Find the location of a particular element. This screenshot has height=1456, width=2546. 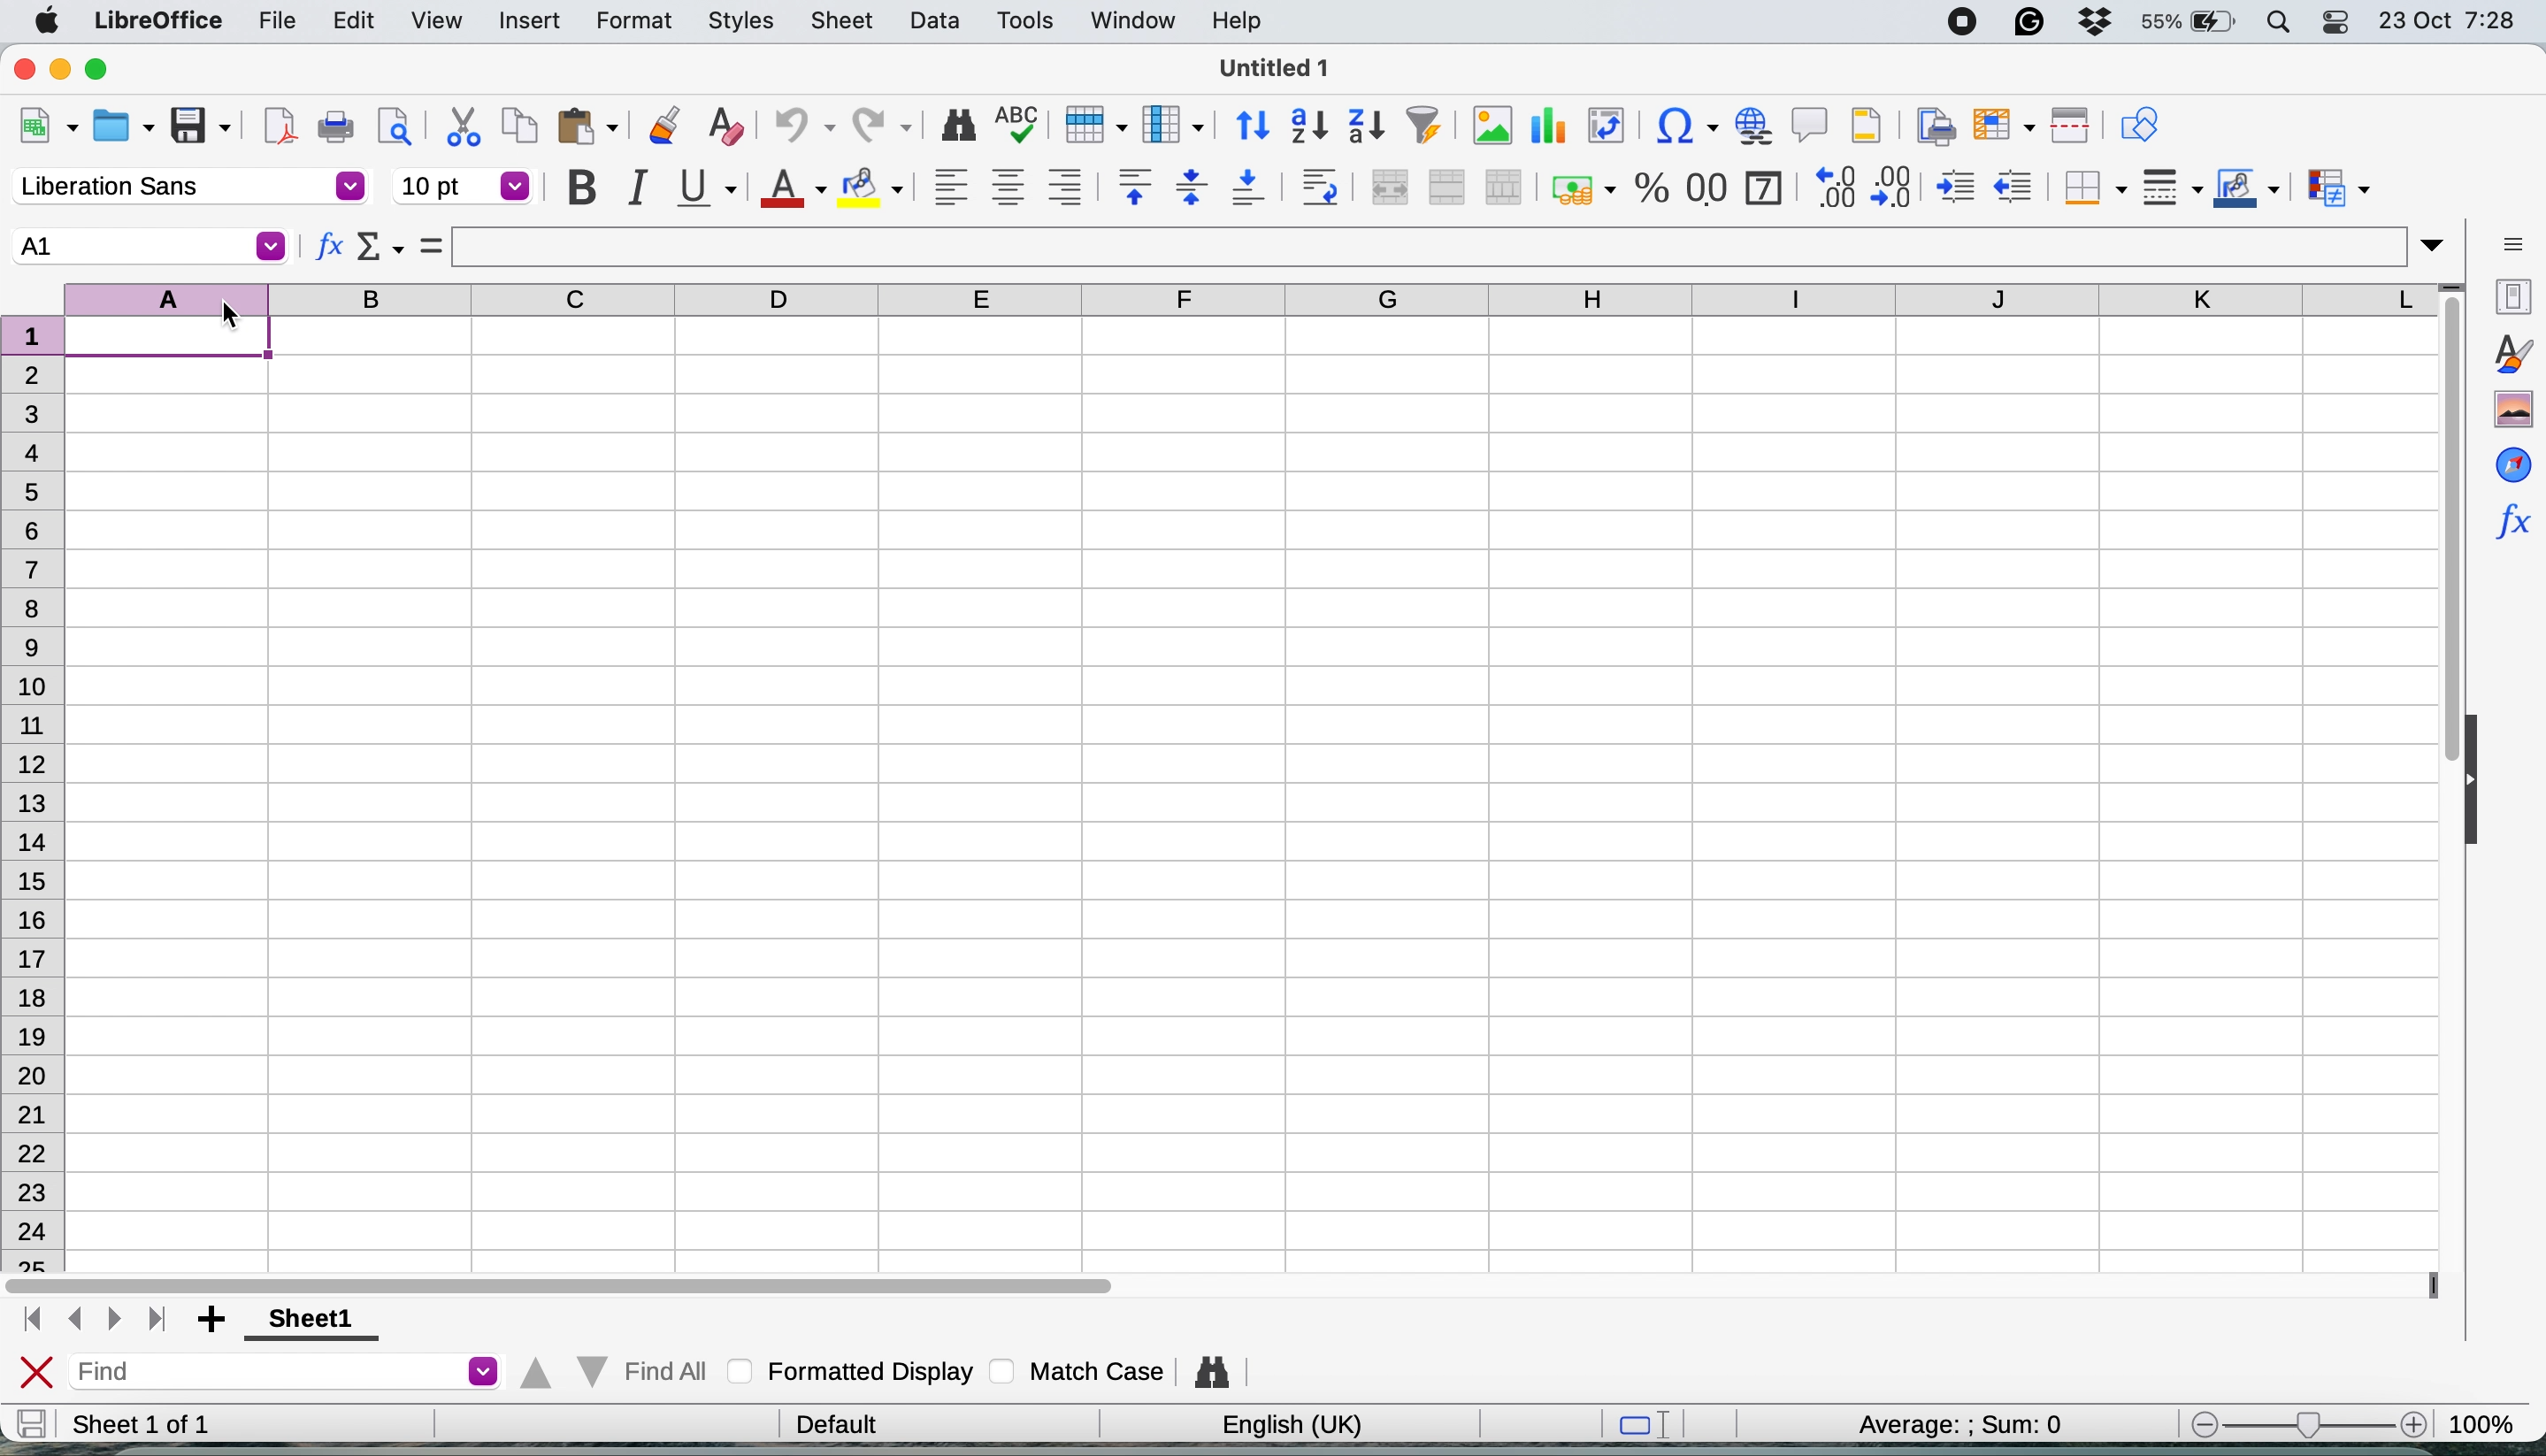

window is located at coordinates (1132, 20).